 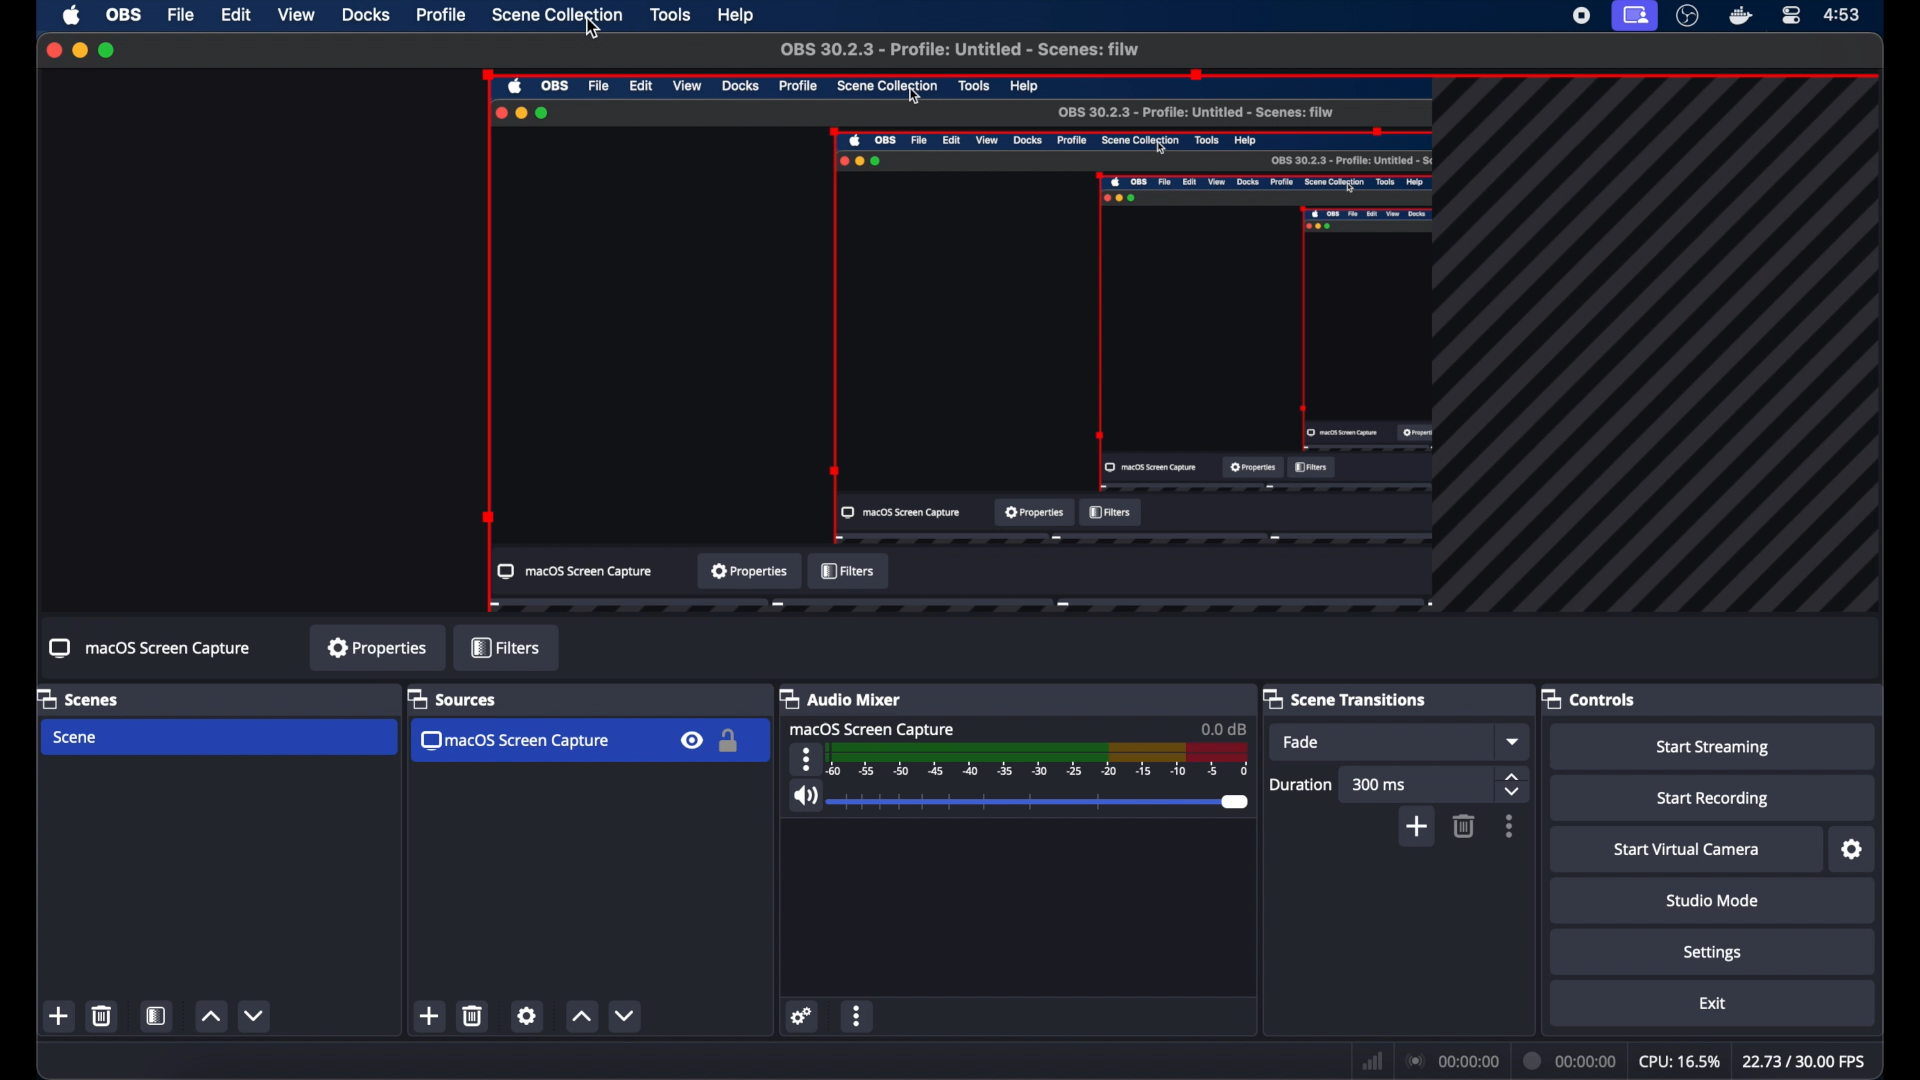 I want to click on 300 ms, so click(x=1379, y=783).